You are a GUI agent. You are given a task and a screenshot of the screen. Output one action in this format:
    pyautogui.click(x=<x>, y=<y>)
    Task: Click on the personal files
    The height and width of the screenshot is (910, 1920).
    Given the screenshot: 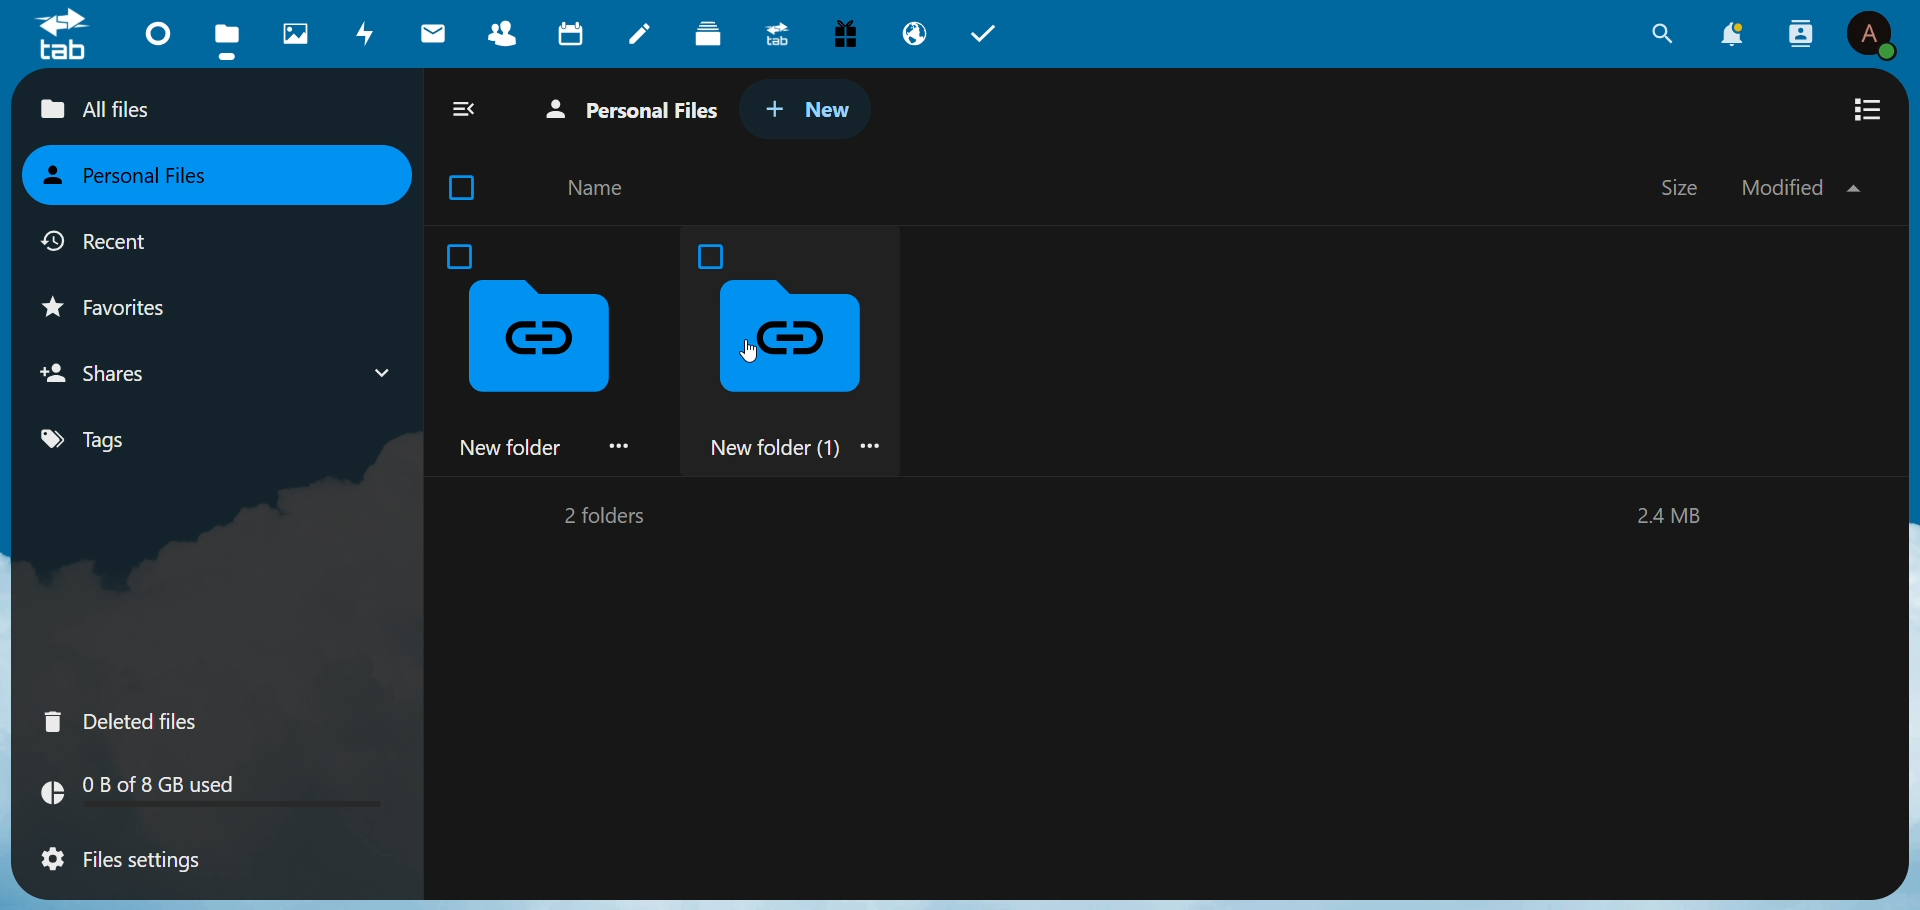 What is the action you would take?
    pyautogui.click(x=139, y=176)
    